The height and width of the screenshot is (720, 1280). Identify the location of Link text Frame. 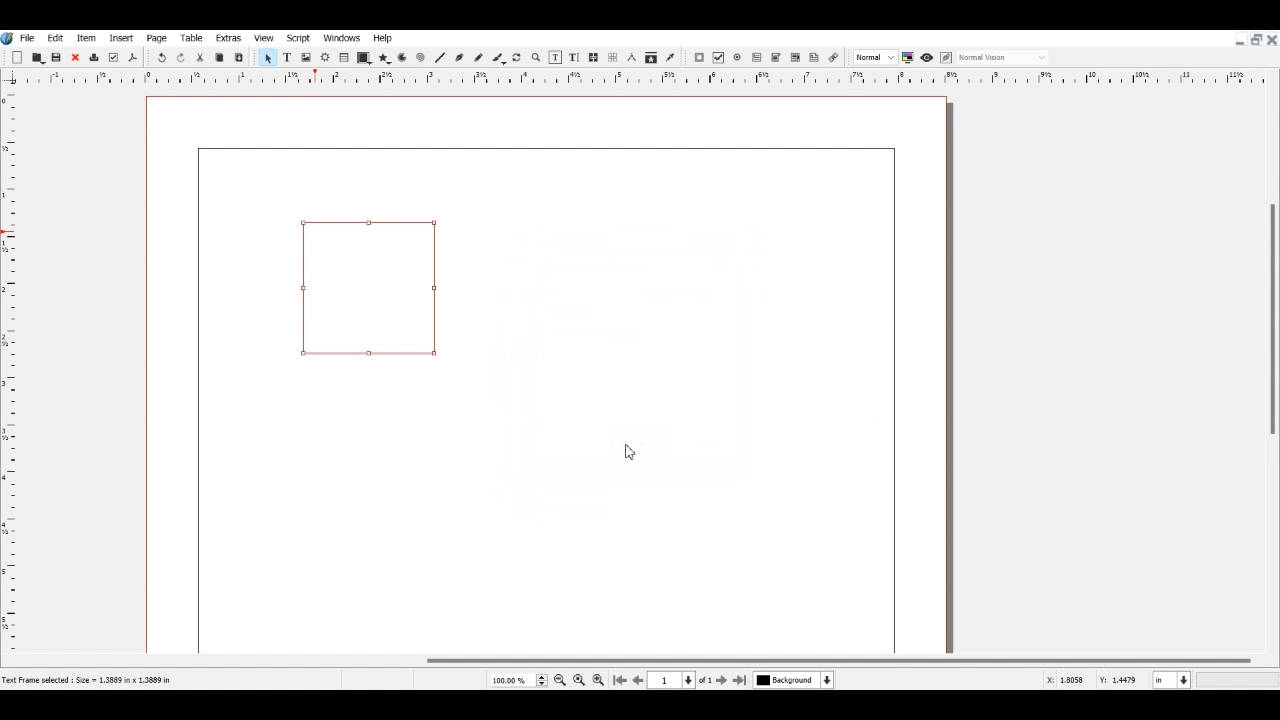
(594, 57).